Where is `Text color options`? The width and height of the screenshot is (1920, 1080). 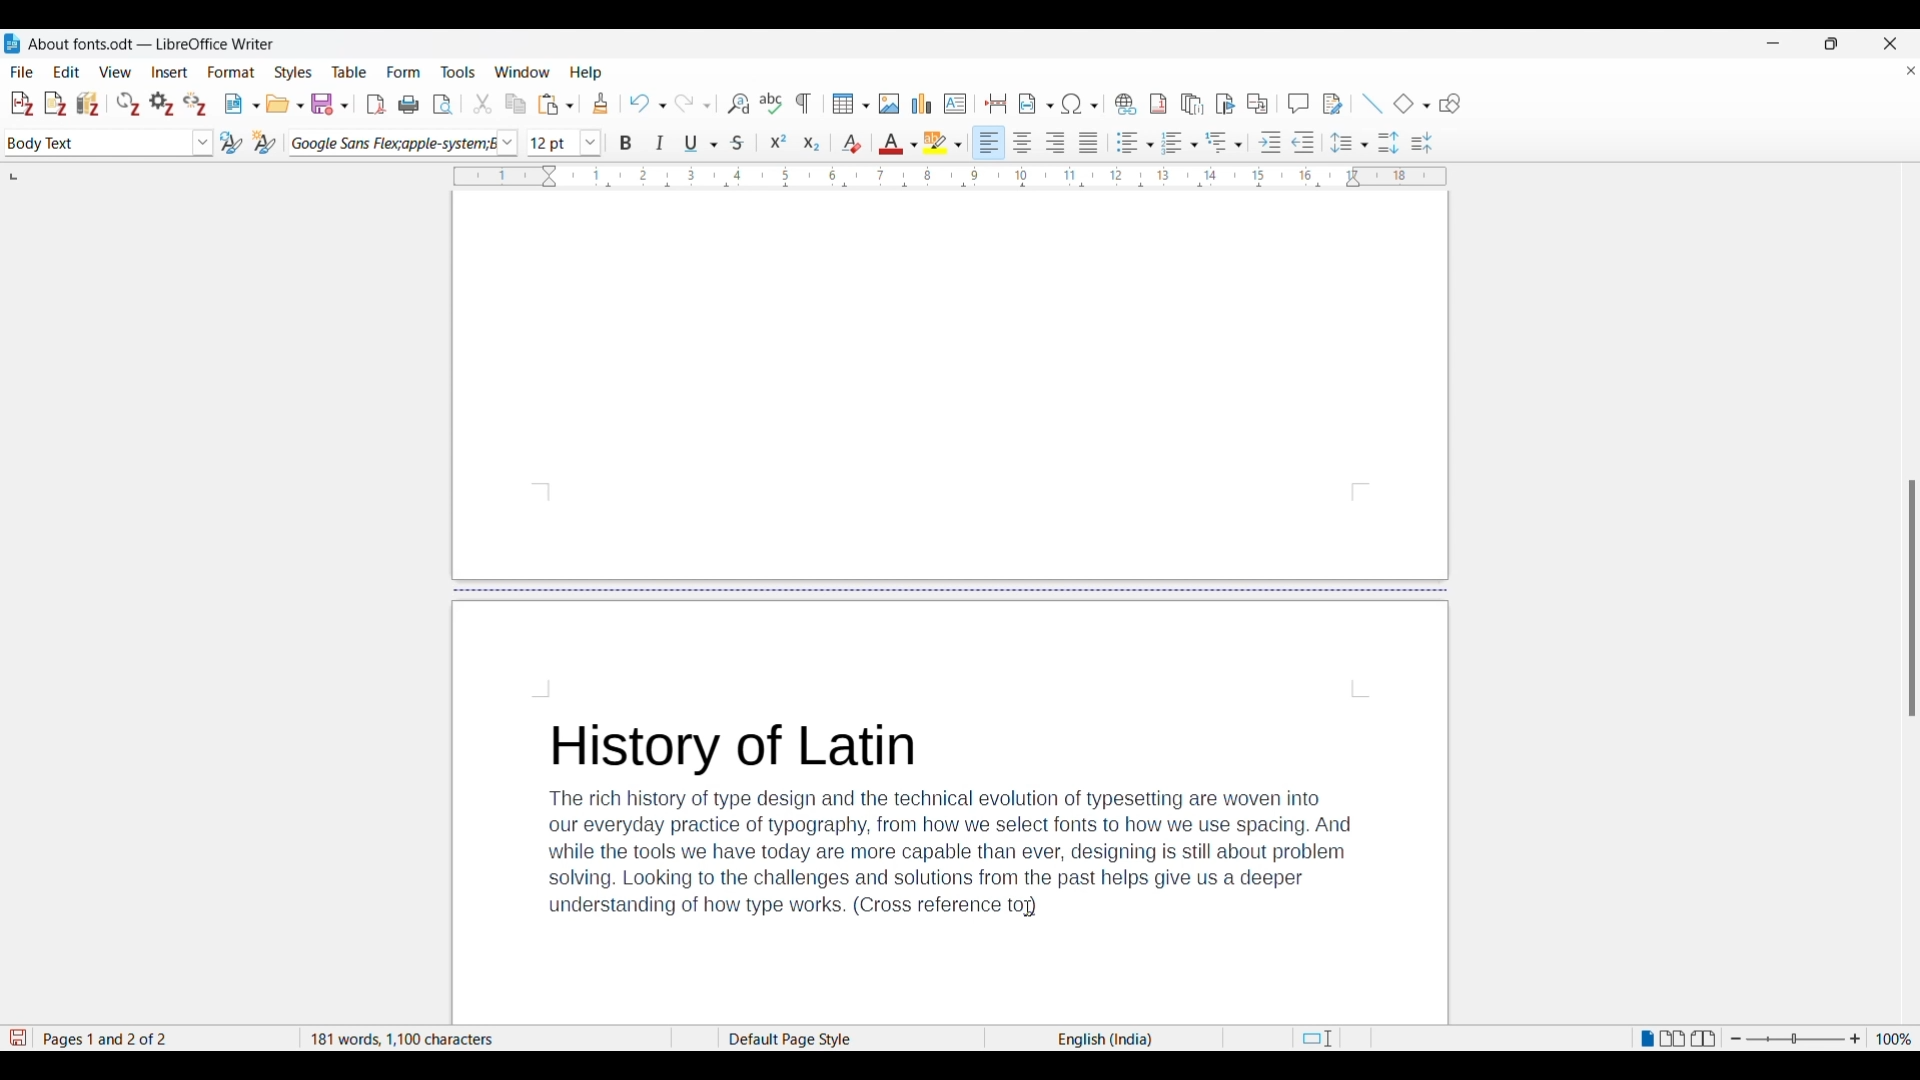 Text color options is located at coordinates (897, 144).